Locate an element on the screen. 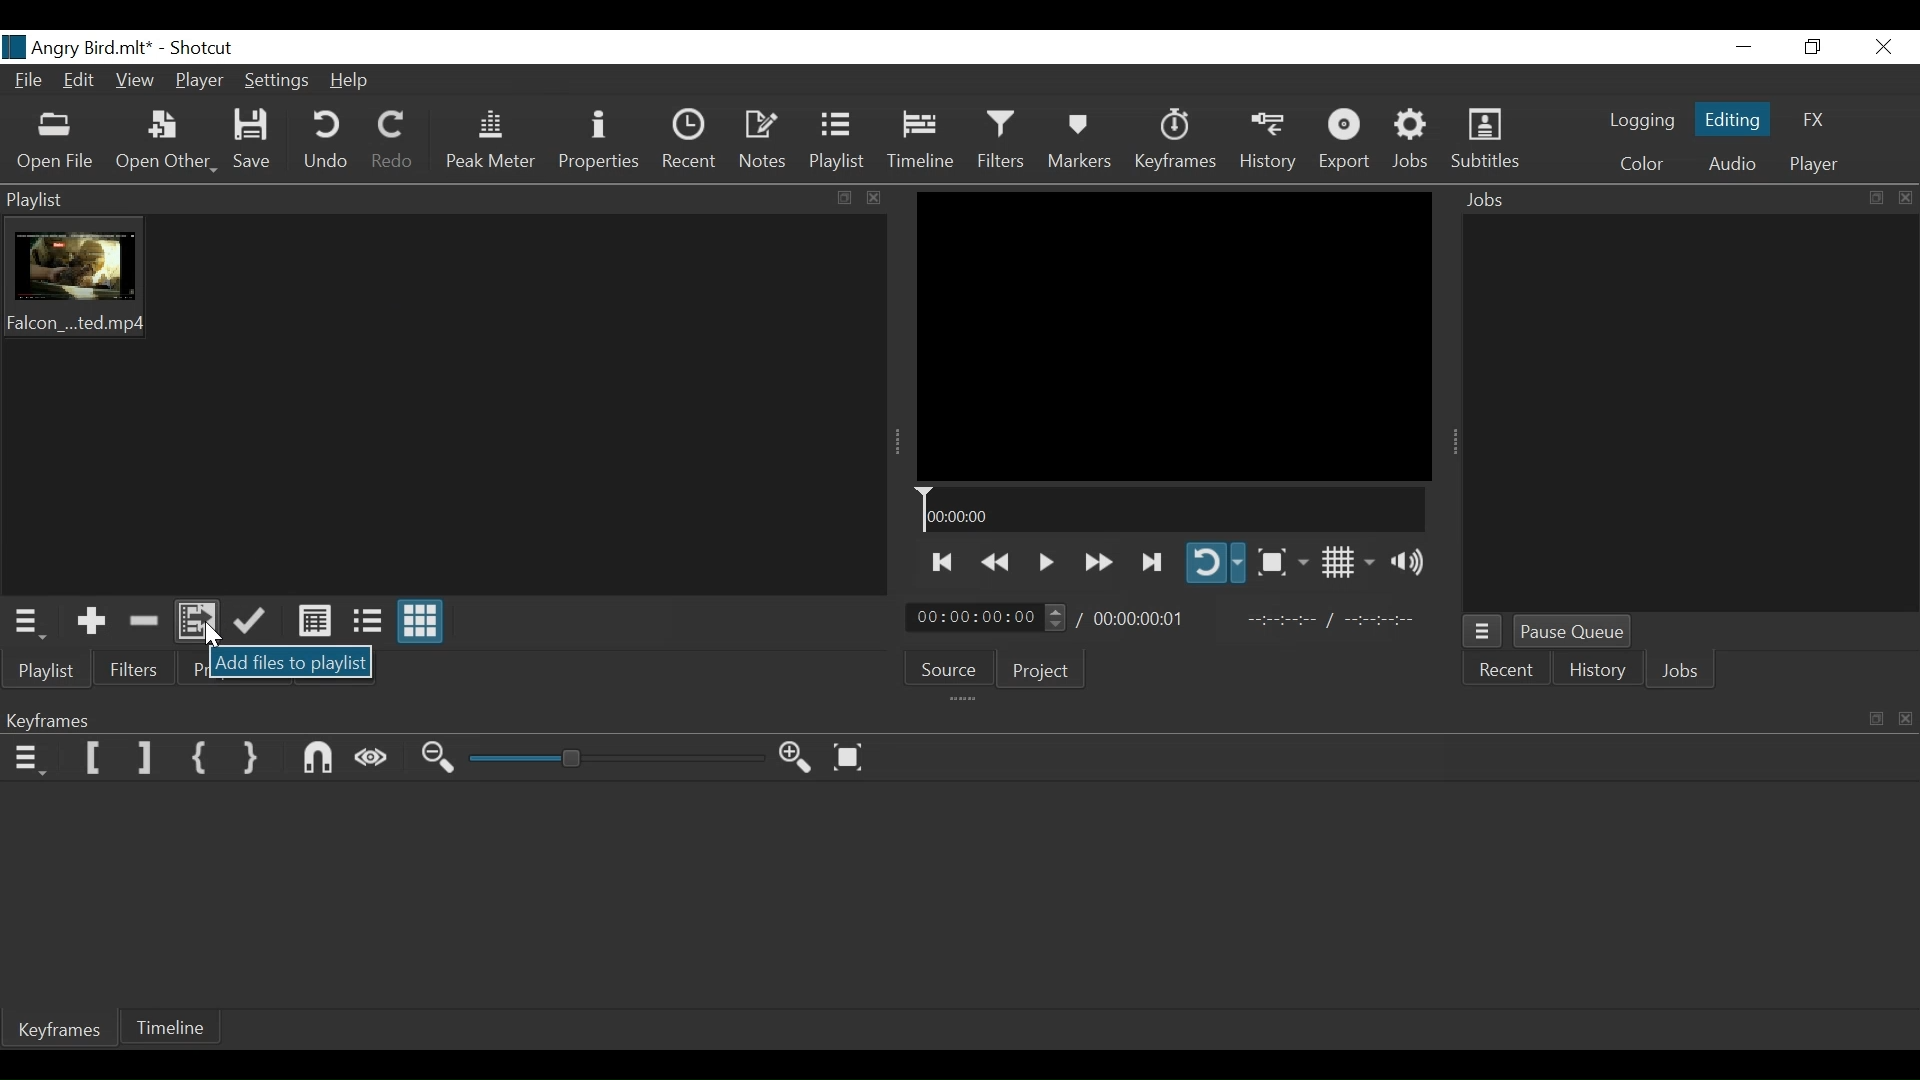 The width and height of the screenshot is (1920, 1080). Close is located at coordinates (1883, 48).